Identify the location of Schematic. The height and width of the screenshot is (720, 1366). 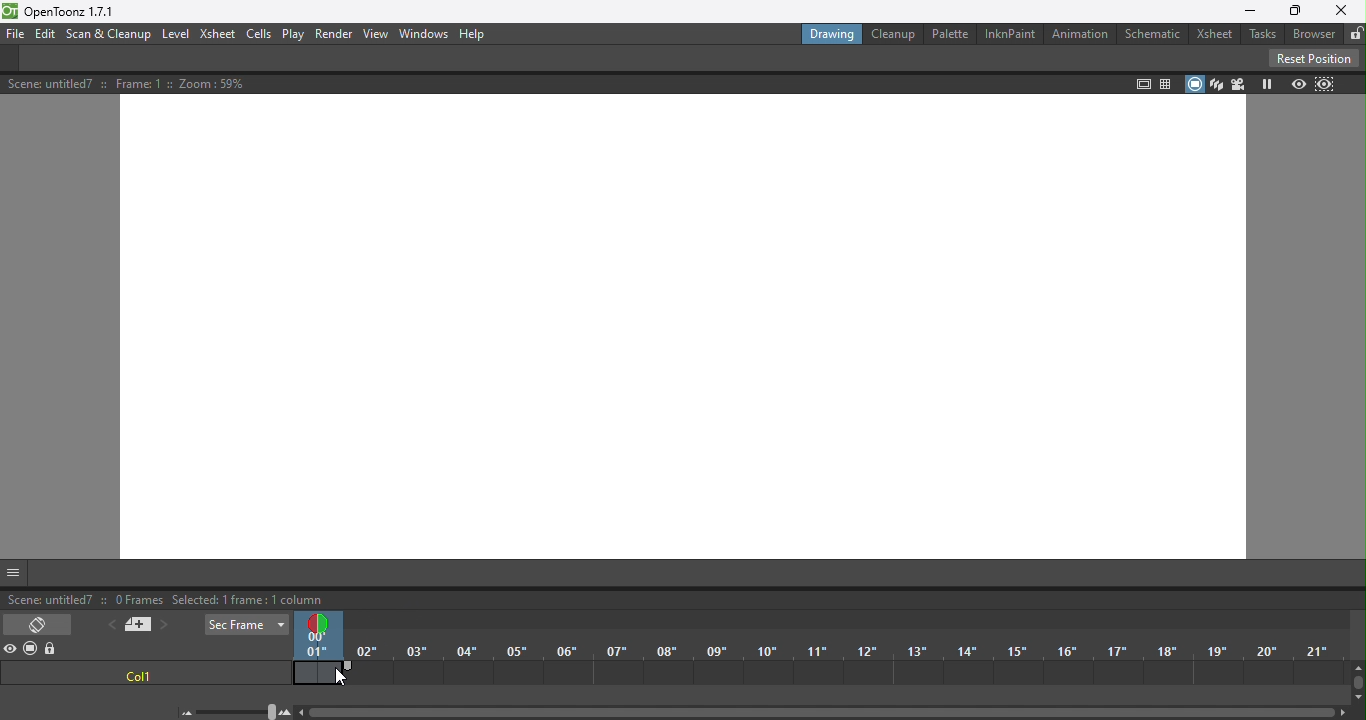
(1152, 34).